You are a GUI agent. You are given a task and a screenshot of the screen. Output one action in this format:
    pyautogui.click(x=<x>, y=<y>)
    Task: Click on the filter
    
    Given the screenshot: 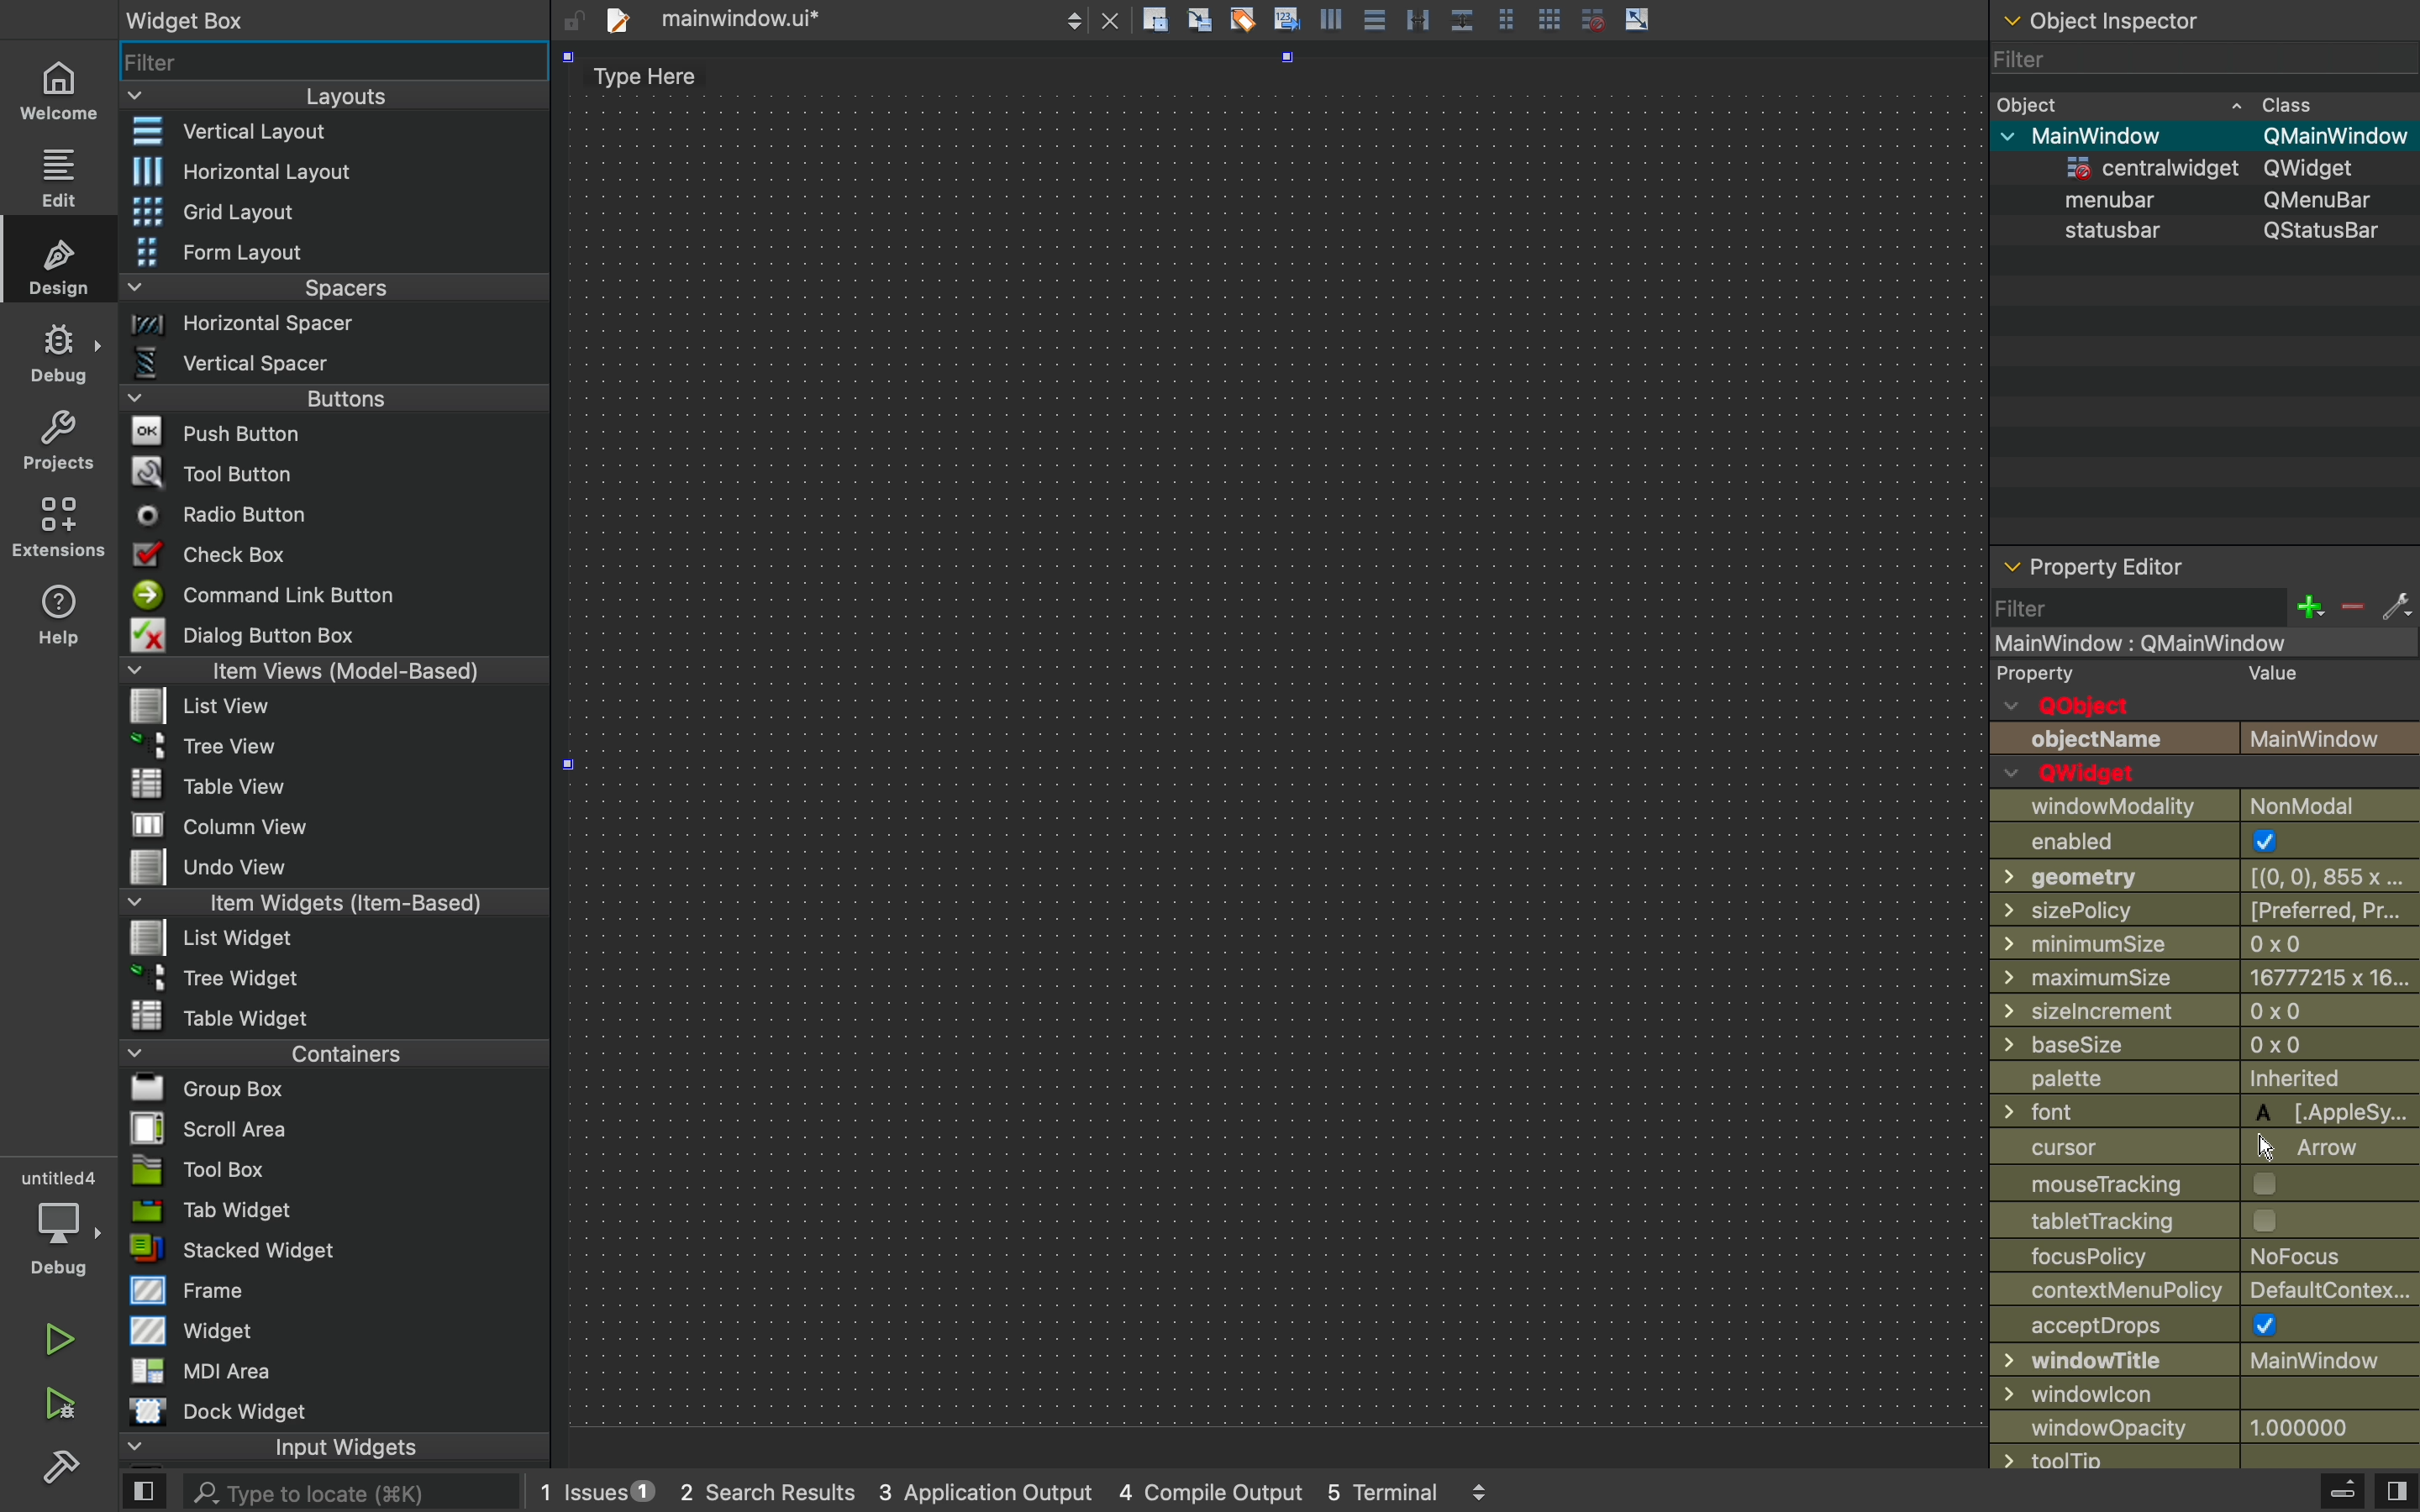 What is the action you would take?
    pyautogui.click(x=2195, y=62)
    